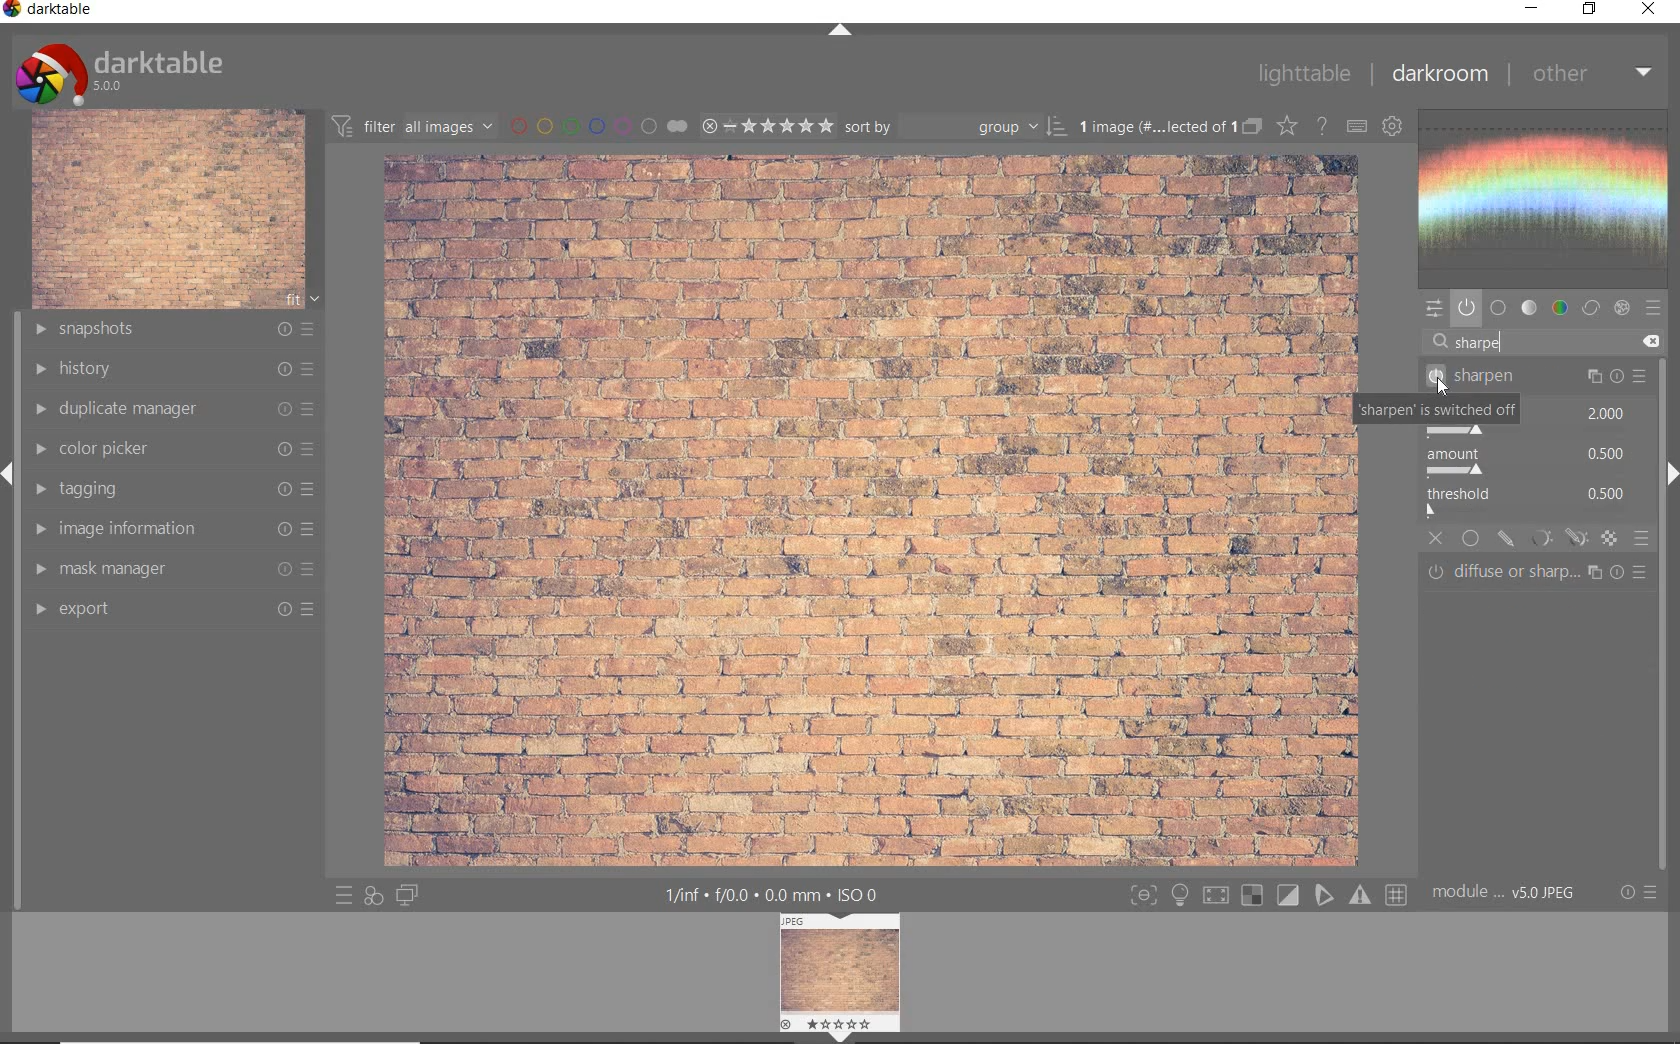 The image size is (1680, 1044). What do you see at coordinates (596, 125) in the screenshot?
I see `filter by image color label` at bounding box center [596, 125].